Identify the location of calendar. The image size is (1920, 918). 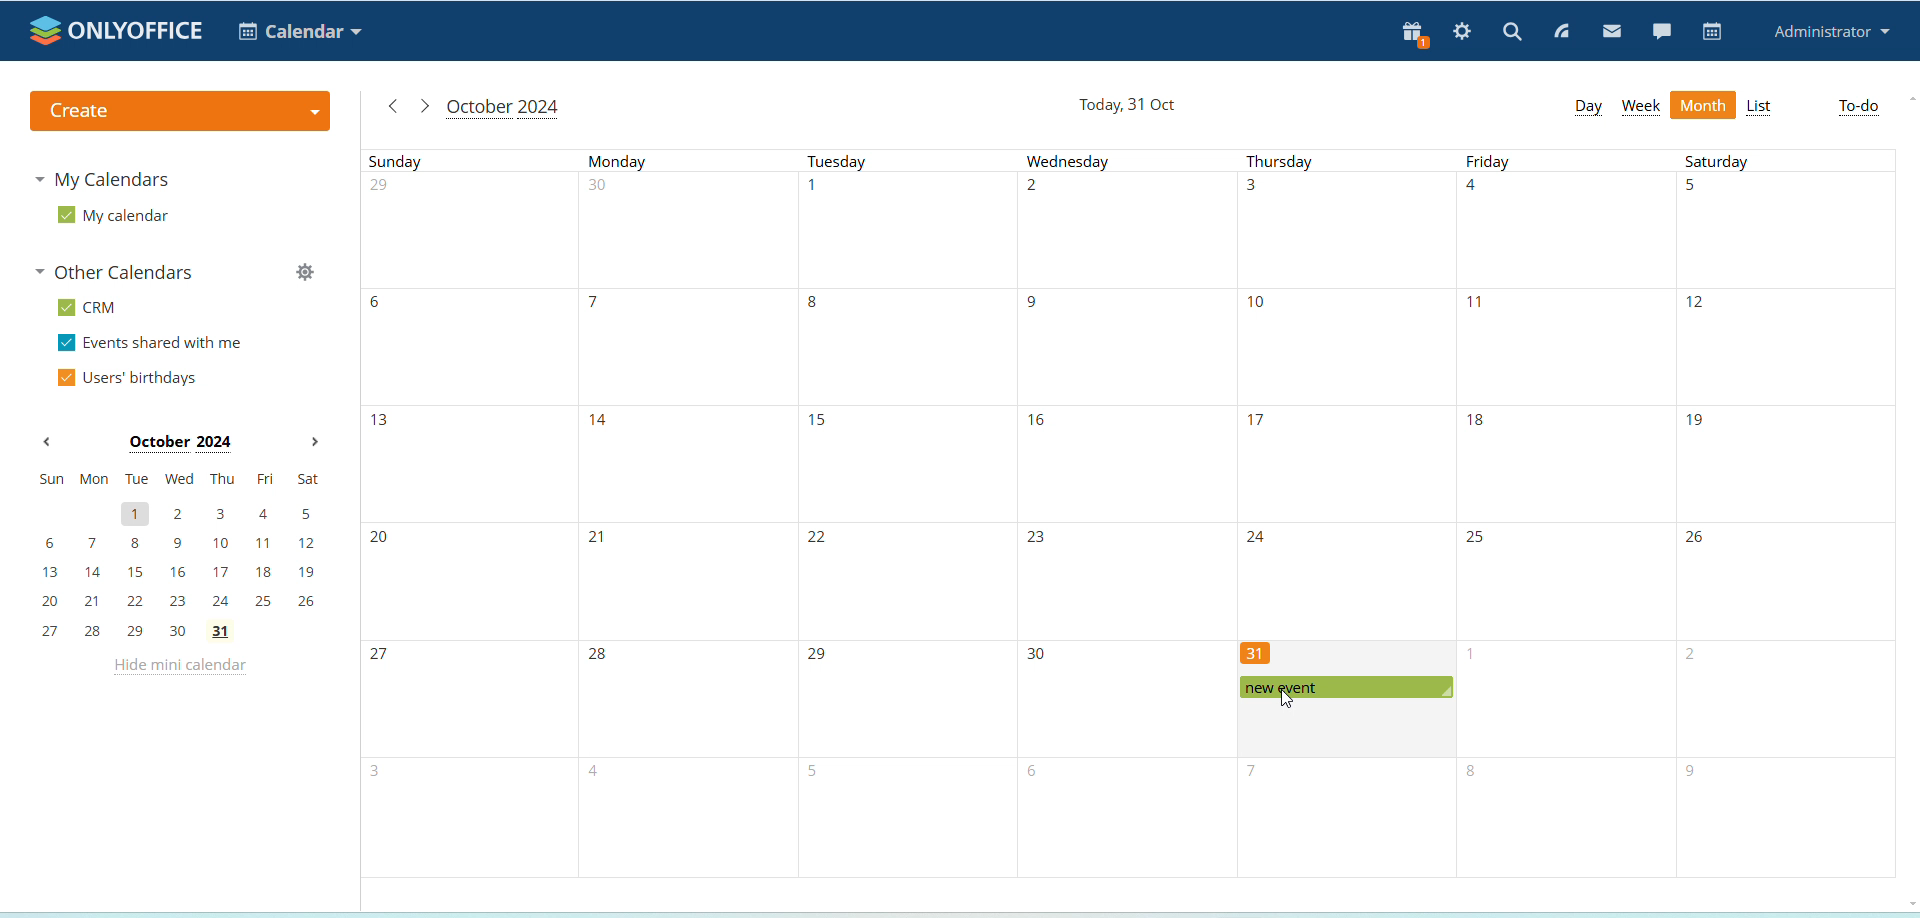
(1713, 32).